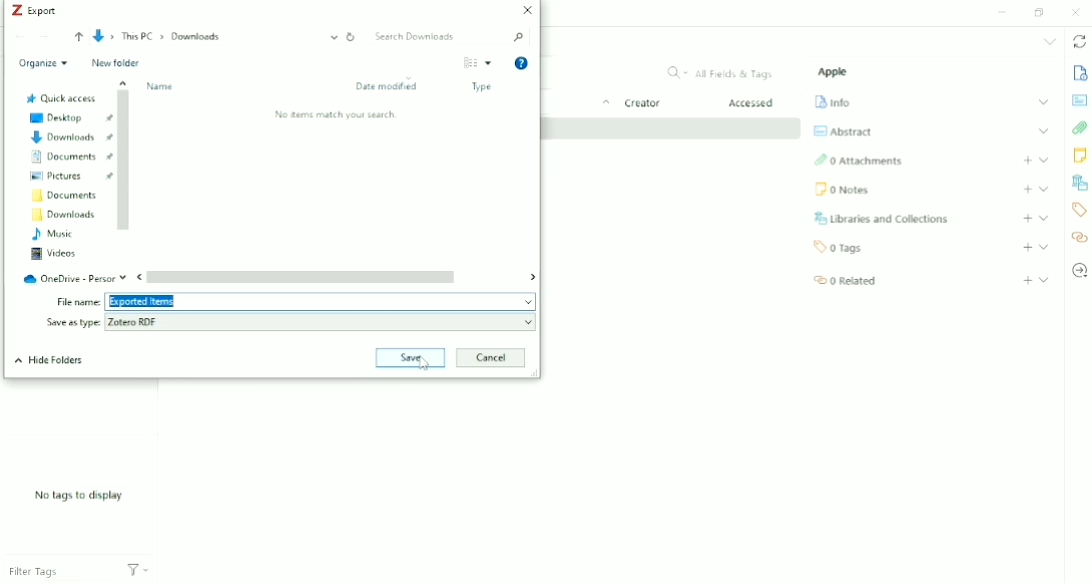 The height and width of the screenshot is (584, 1092). Describe the element at coordinates (78, 303) in the screenshot. I see `File name` at that location.